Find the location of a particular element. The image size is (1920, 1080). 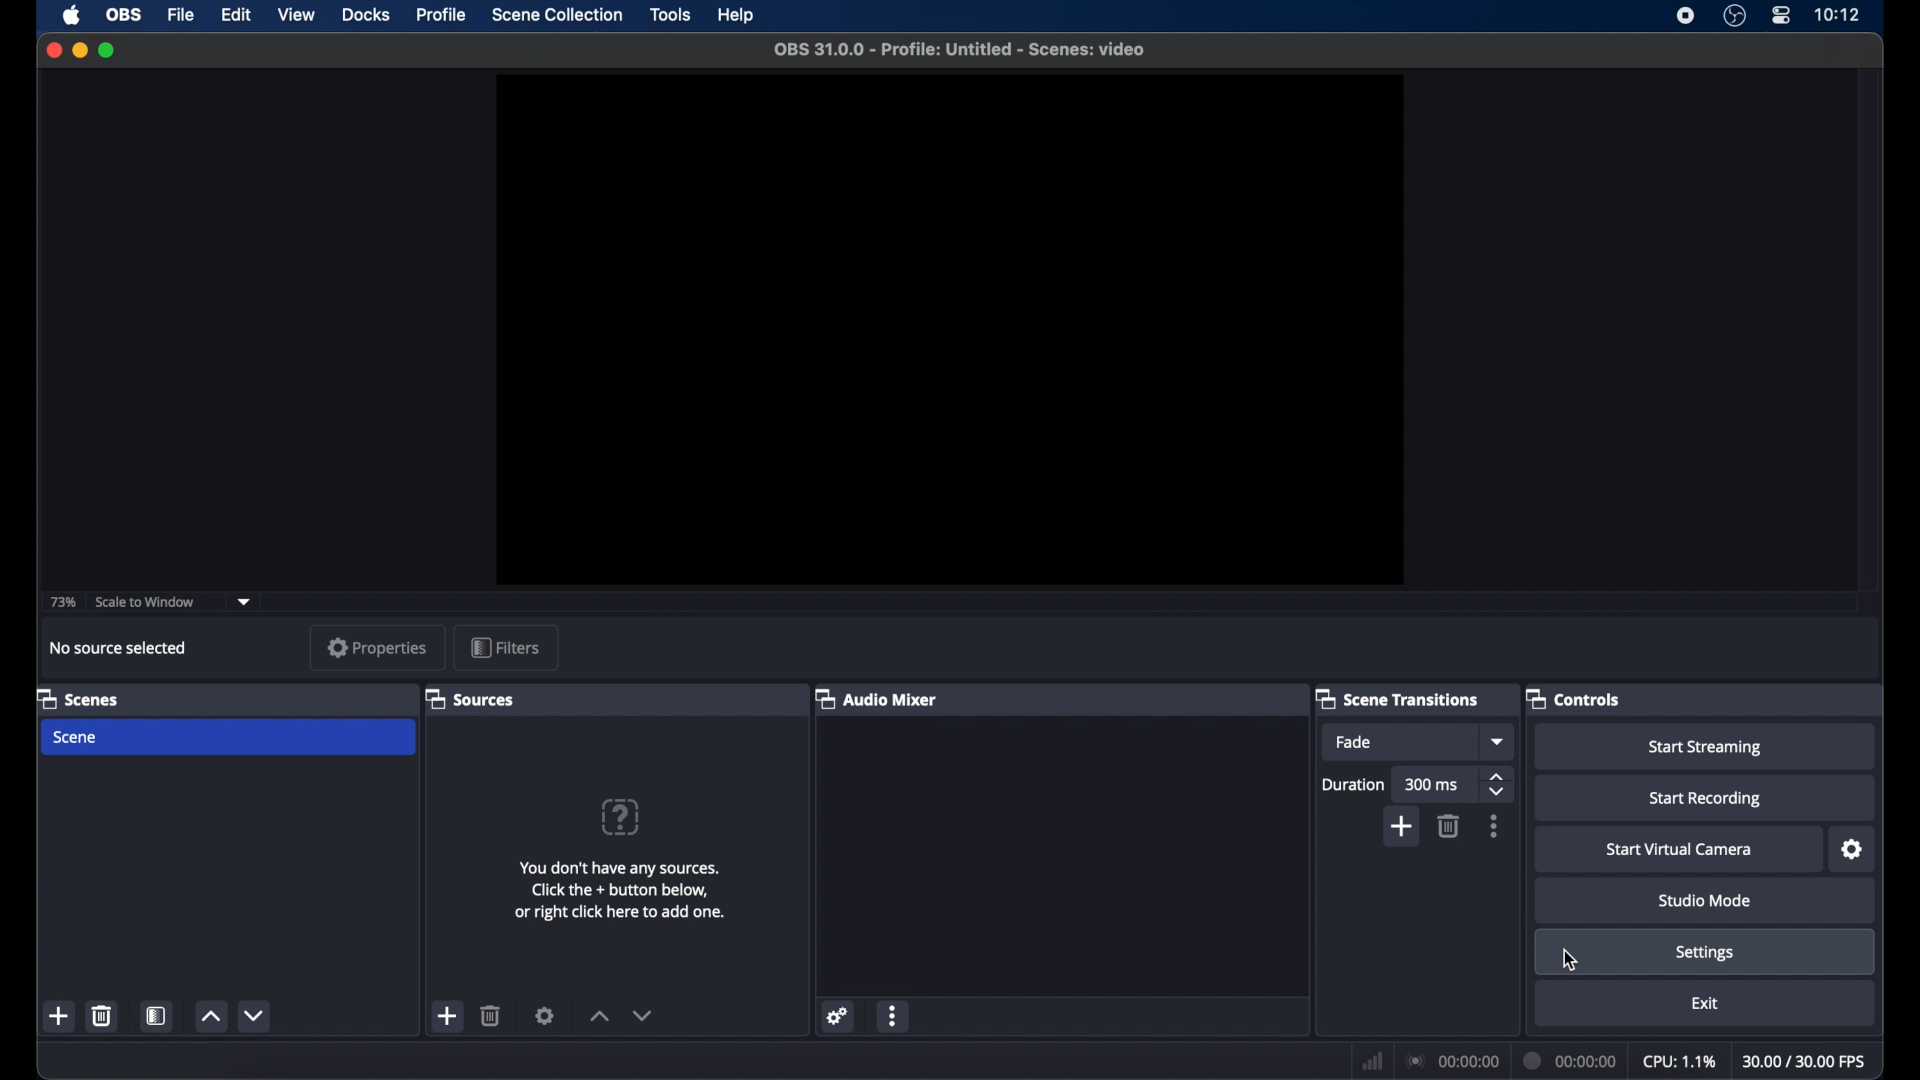

start virtual camera is located at coordinates (1678, 850).